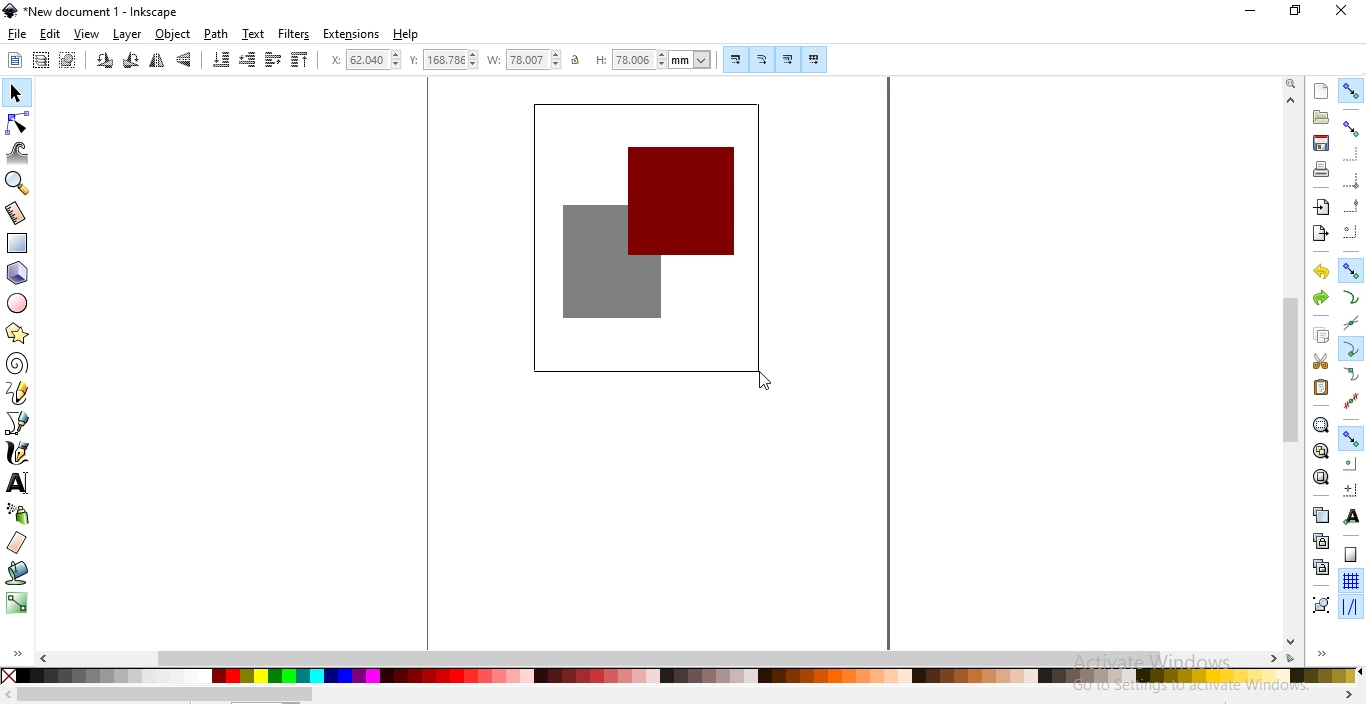 This screenshot has width=1366, height=704. I want to click on snap midpoints of bounding box edges, so click(1352, 206).